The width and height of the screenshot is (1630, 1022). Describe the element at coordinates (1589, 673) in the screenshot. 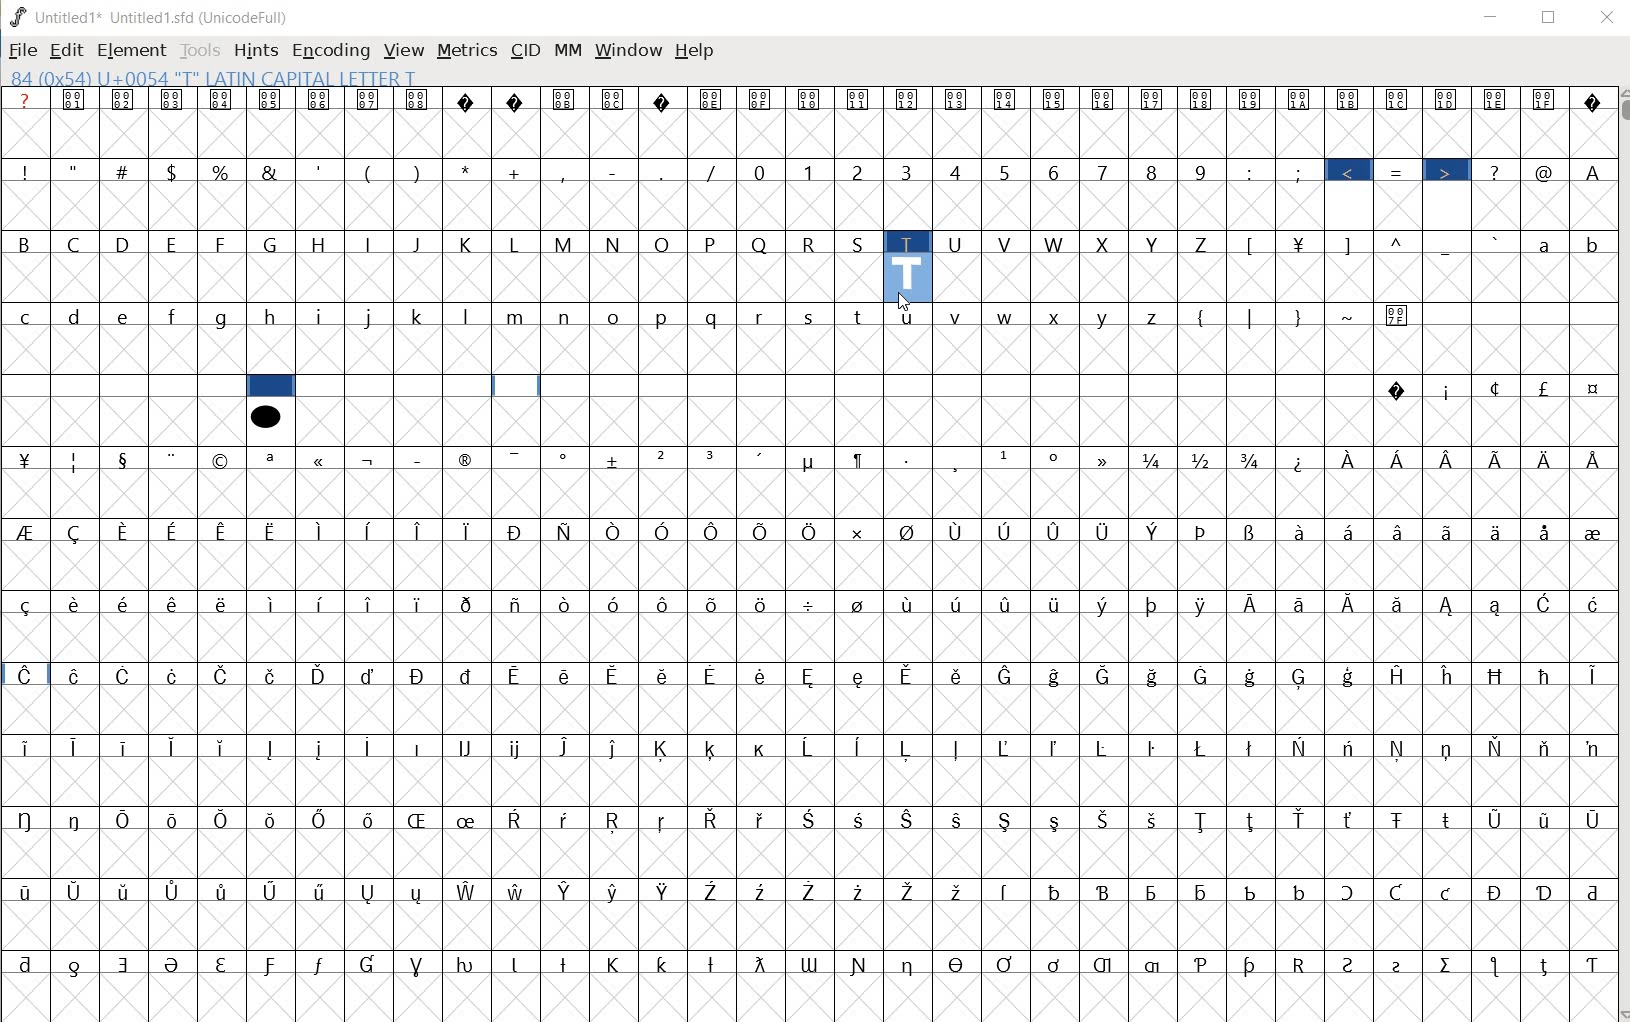

I see `Symbol` at that location.